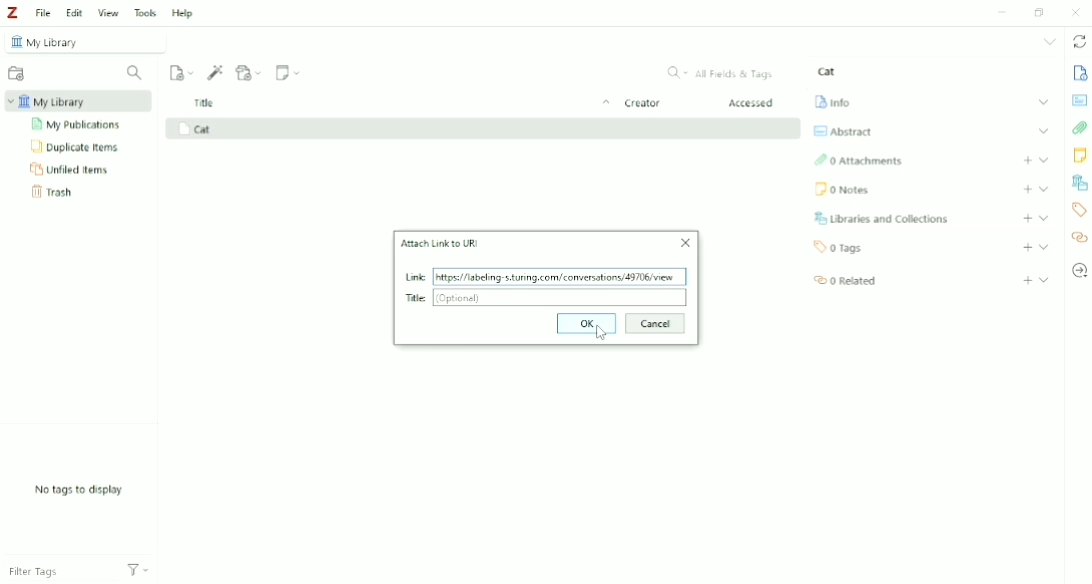 This screenshot has height=584, width=1092. I want to click on Unfiled Items, so click(71, 168).